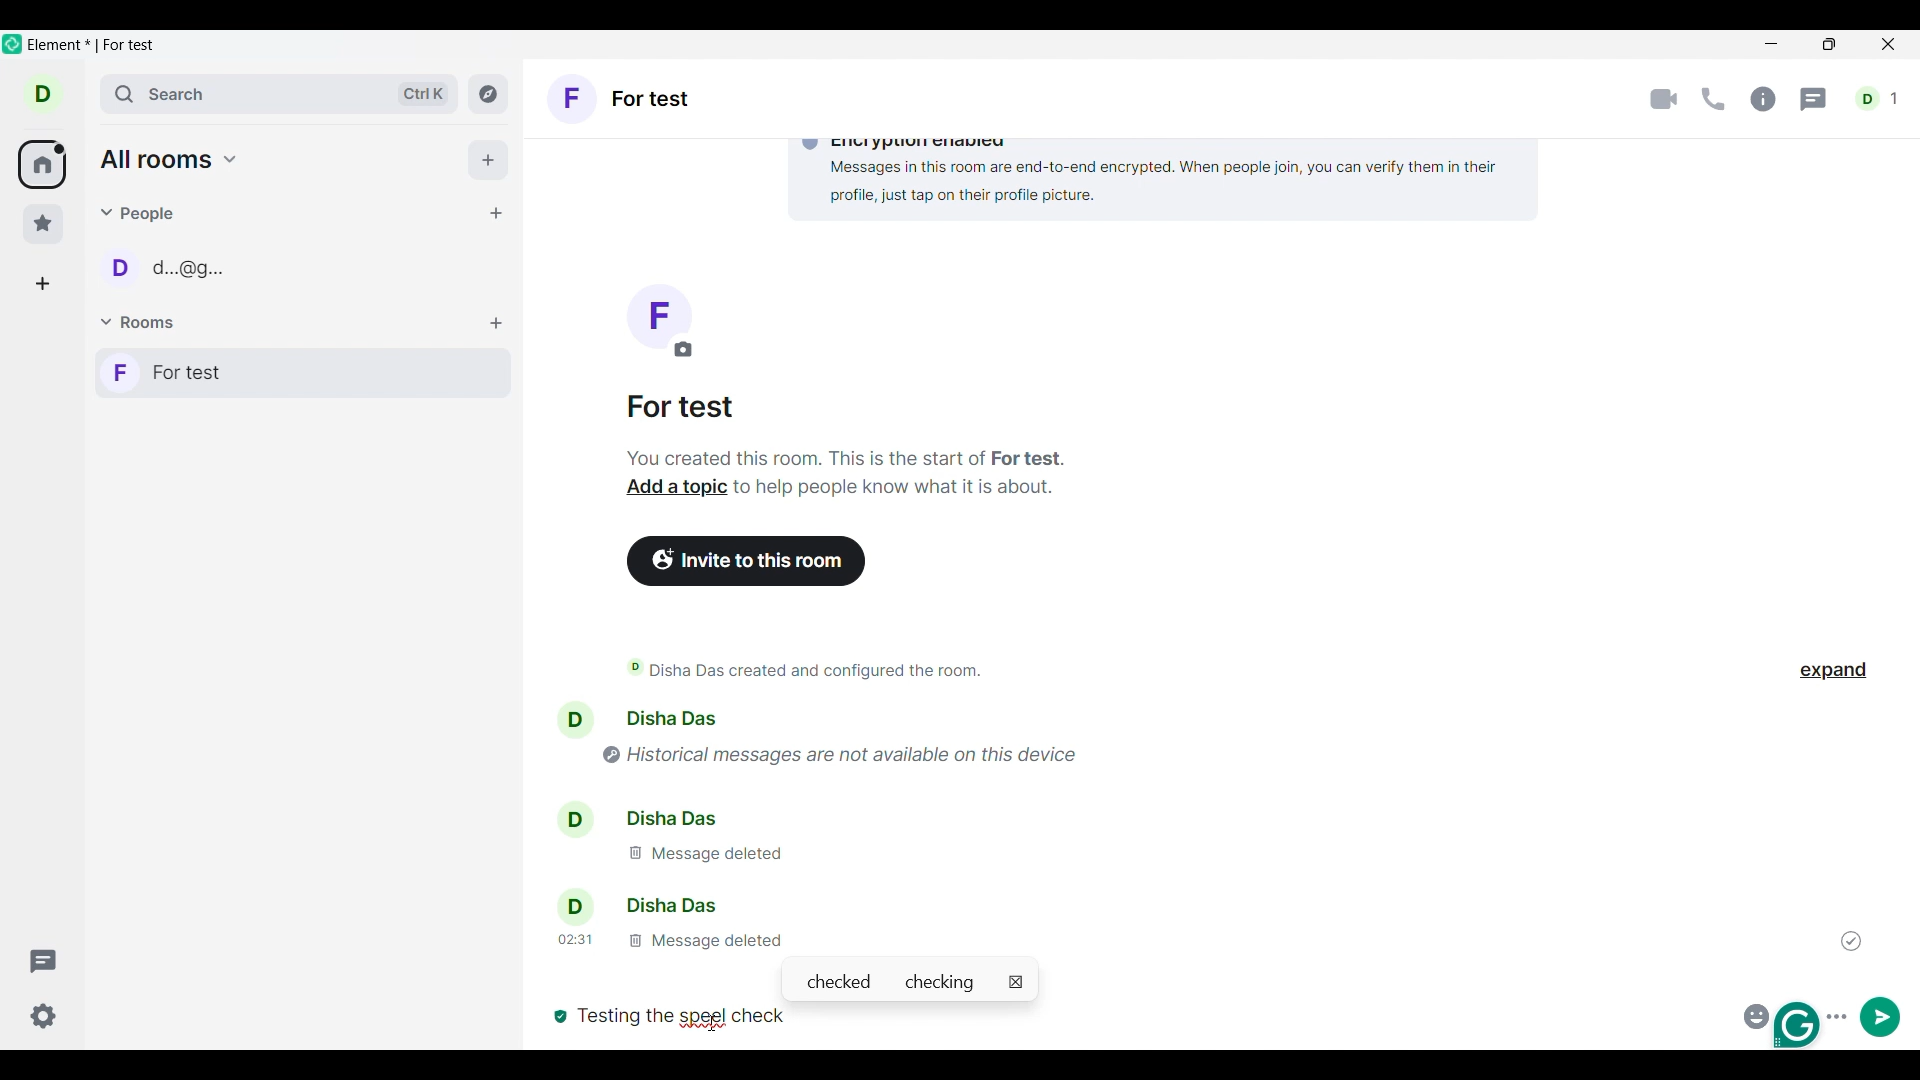  What do you see at coordinates (1753, 1014) in the screenshot?
I see `Add emoji` at bounding box center [1753, 1014].